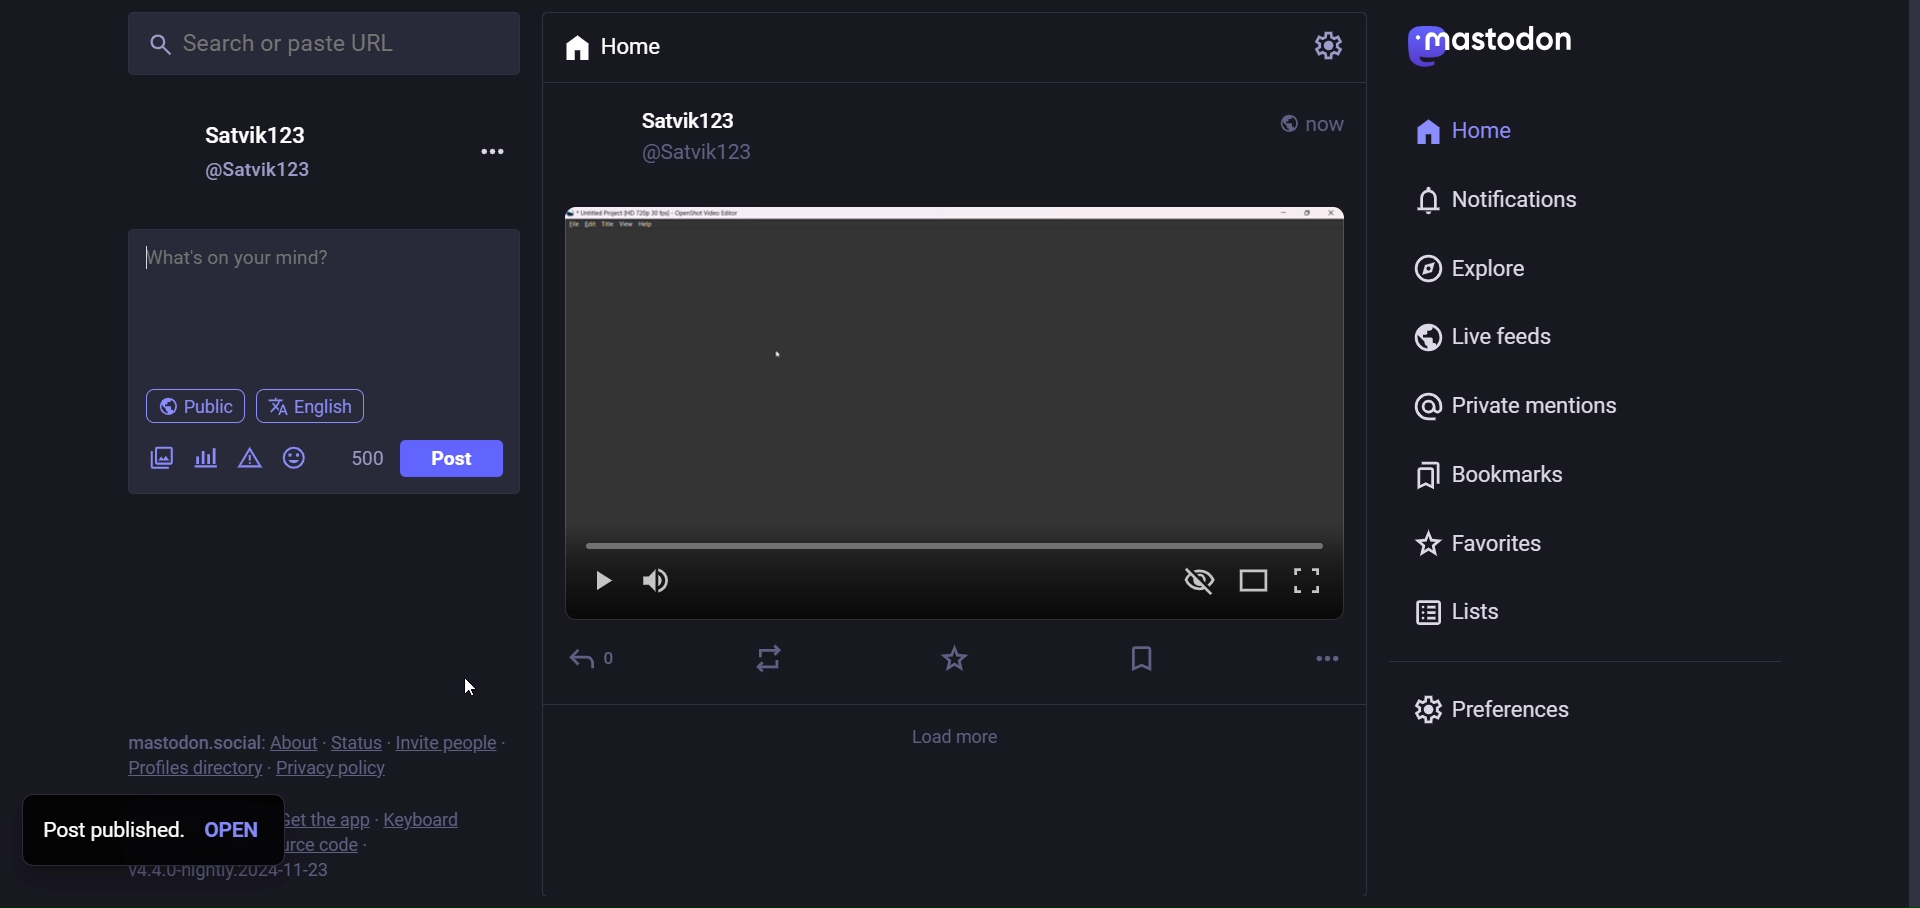  I want to click on favorites, so click(1474, 543).